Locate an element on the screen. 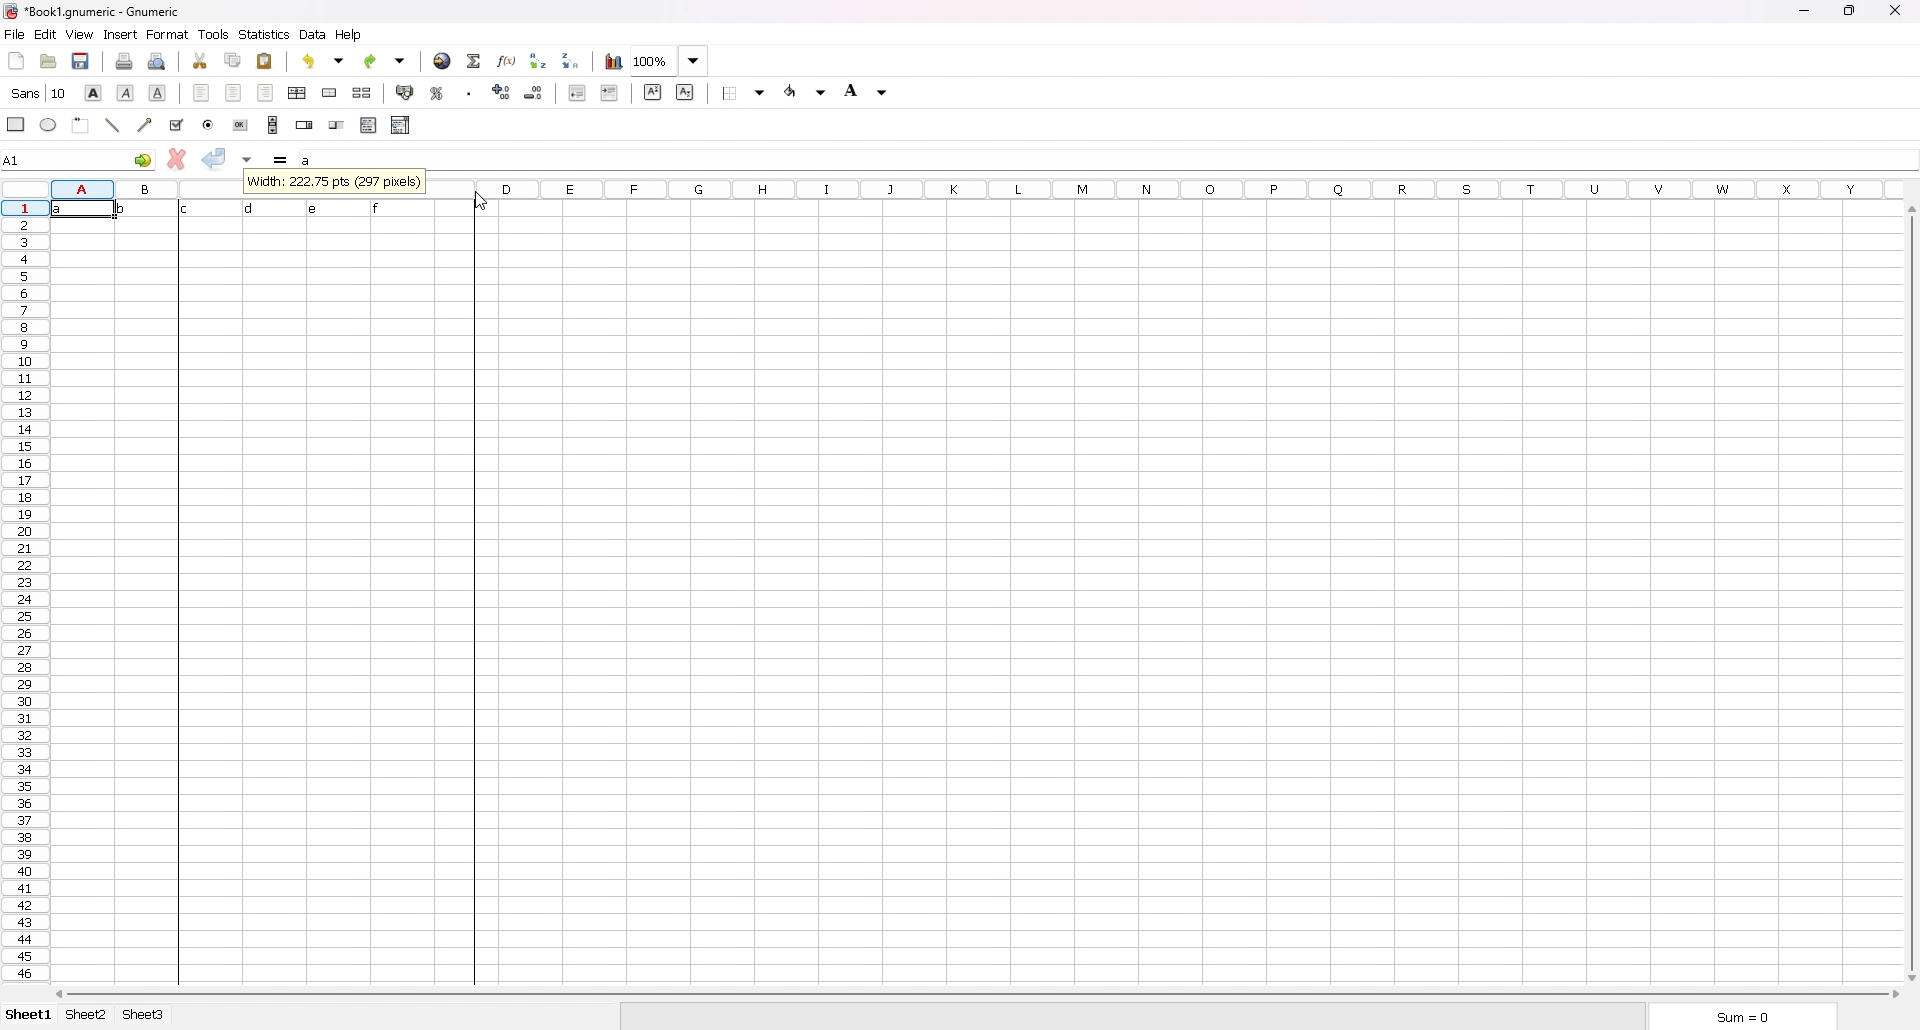  accounting is located at coordinates (406, 92).